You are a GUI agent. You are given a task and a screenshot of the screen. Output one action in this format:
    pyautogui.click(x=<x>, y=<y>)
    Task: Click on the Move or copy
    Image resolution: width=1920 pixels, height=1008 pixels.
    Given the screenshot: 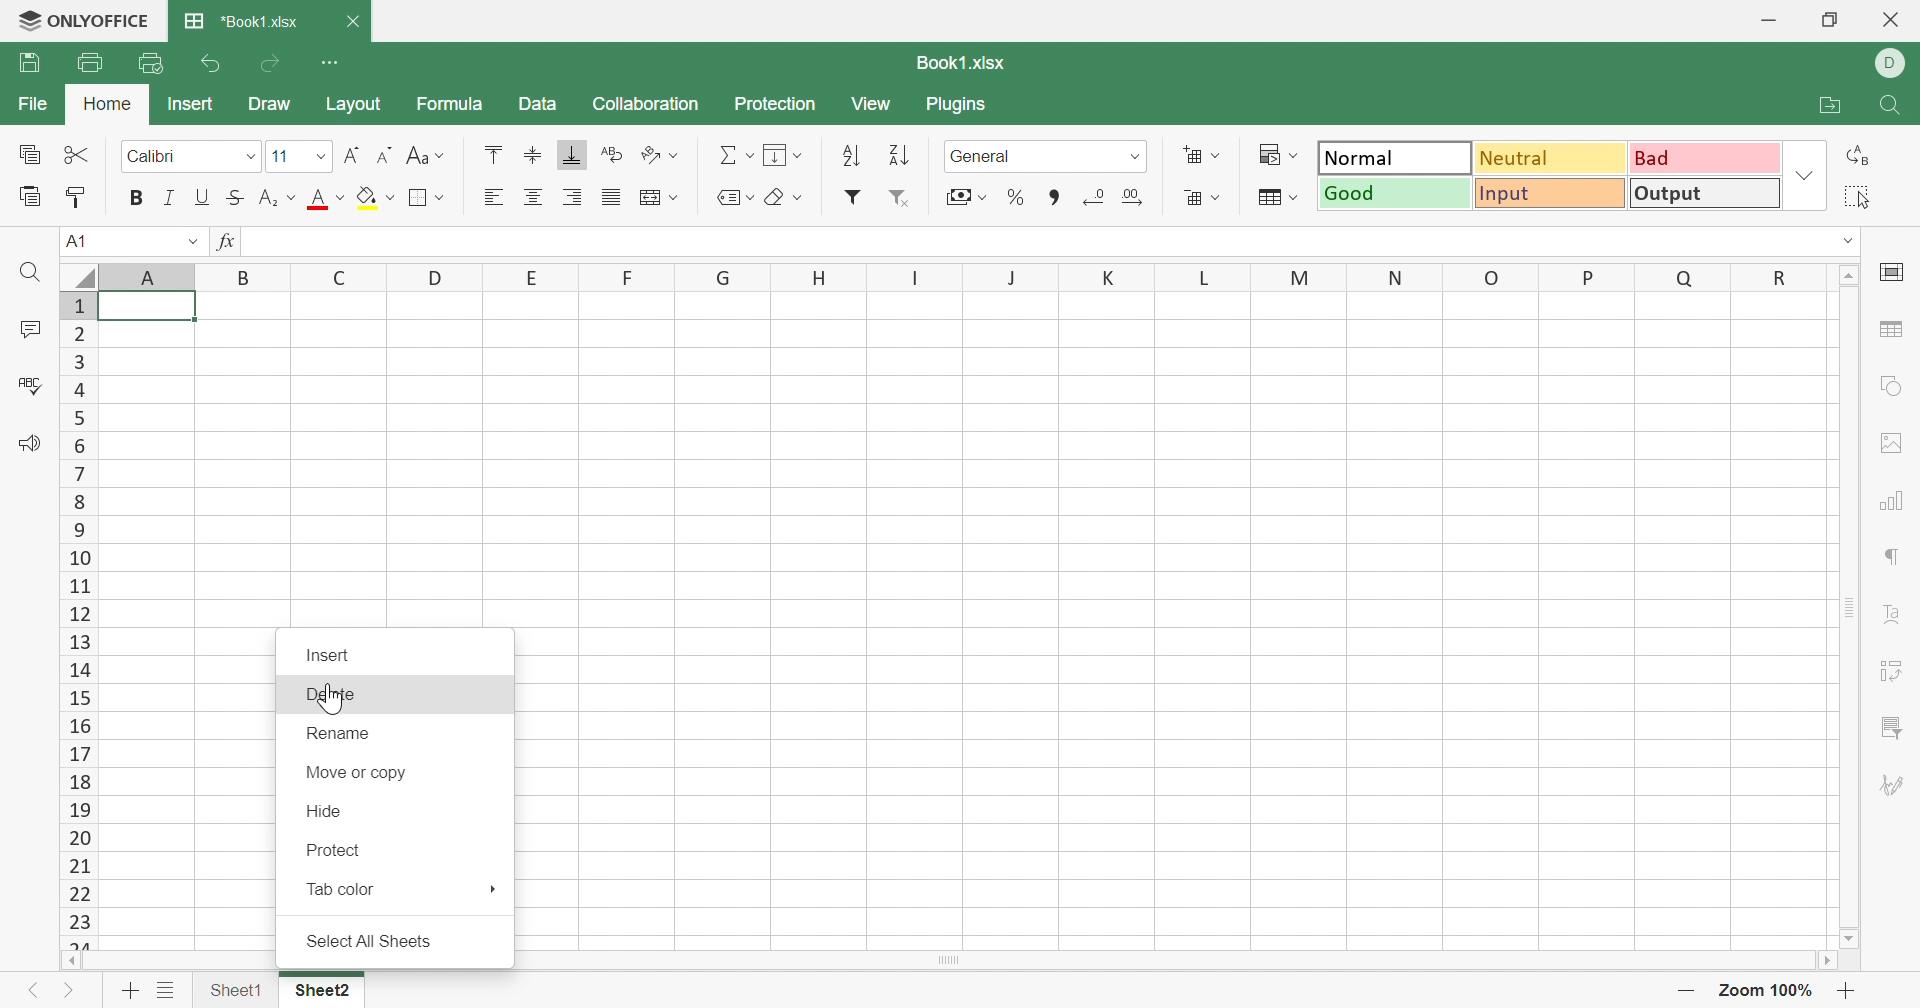 What is the action you would take?
    pyautogui.click(x=357, y=770)
    